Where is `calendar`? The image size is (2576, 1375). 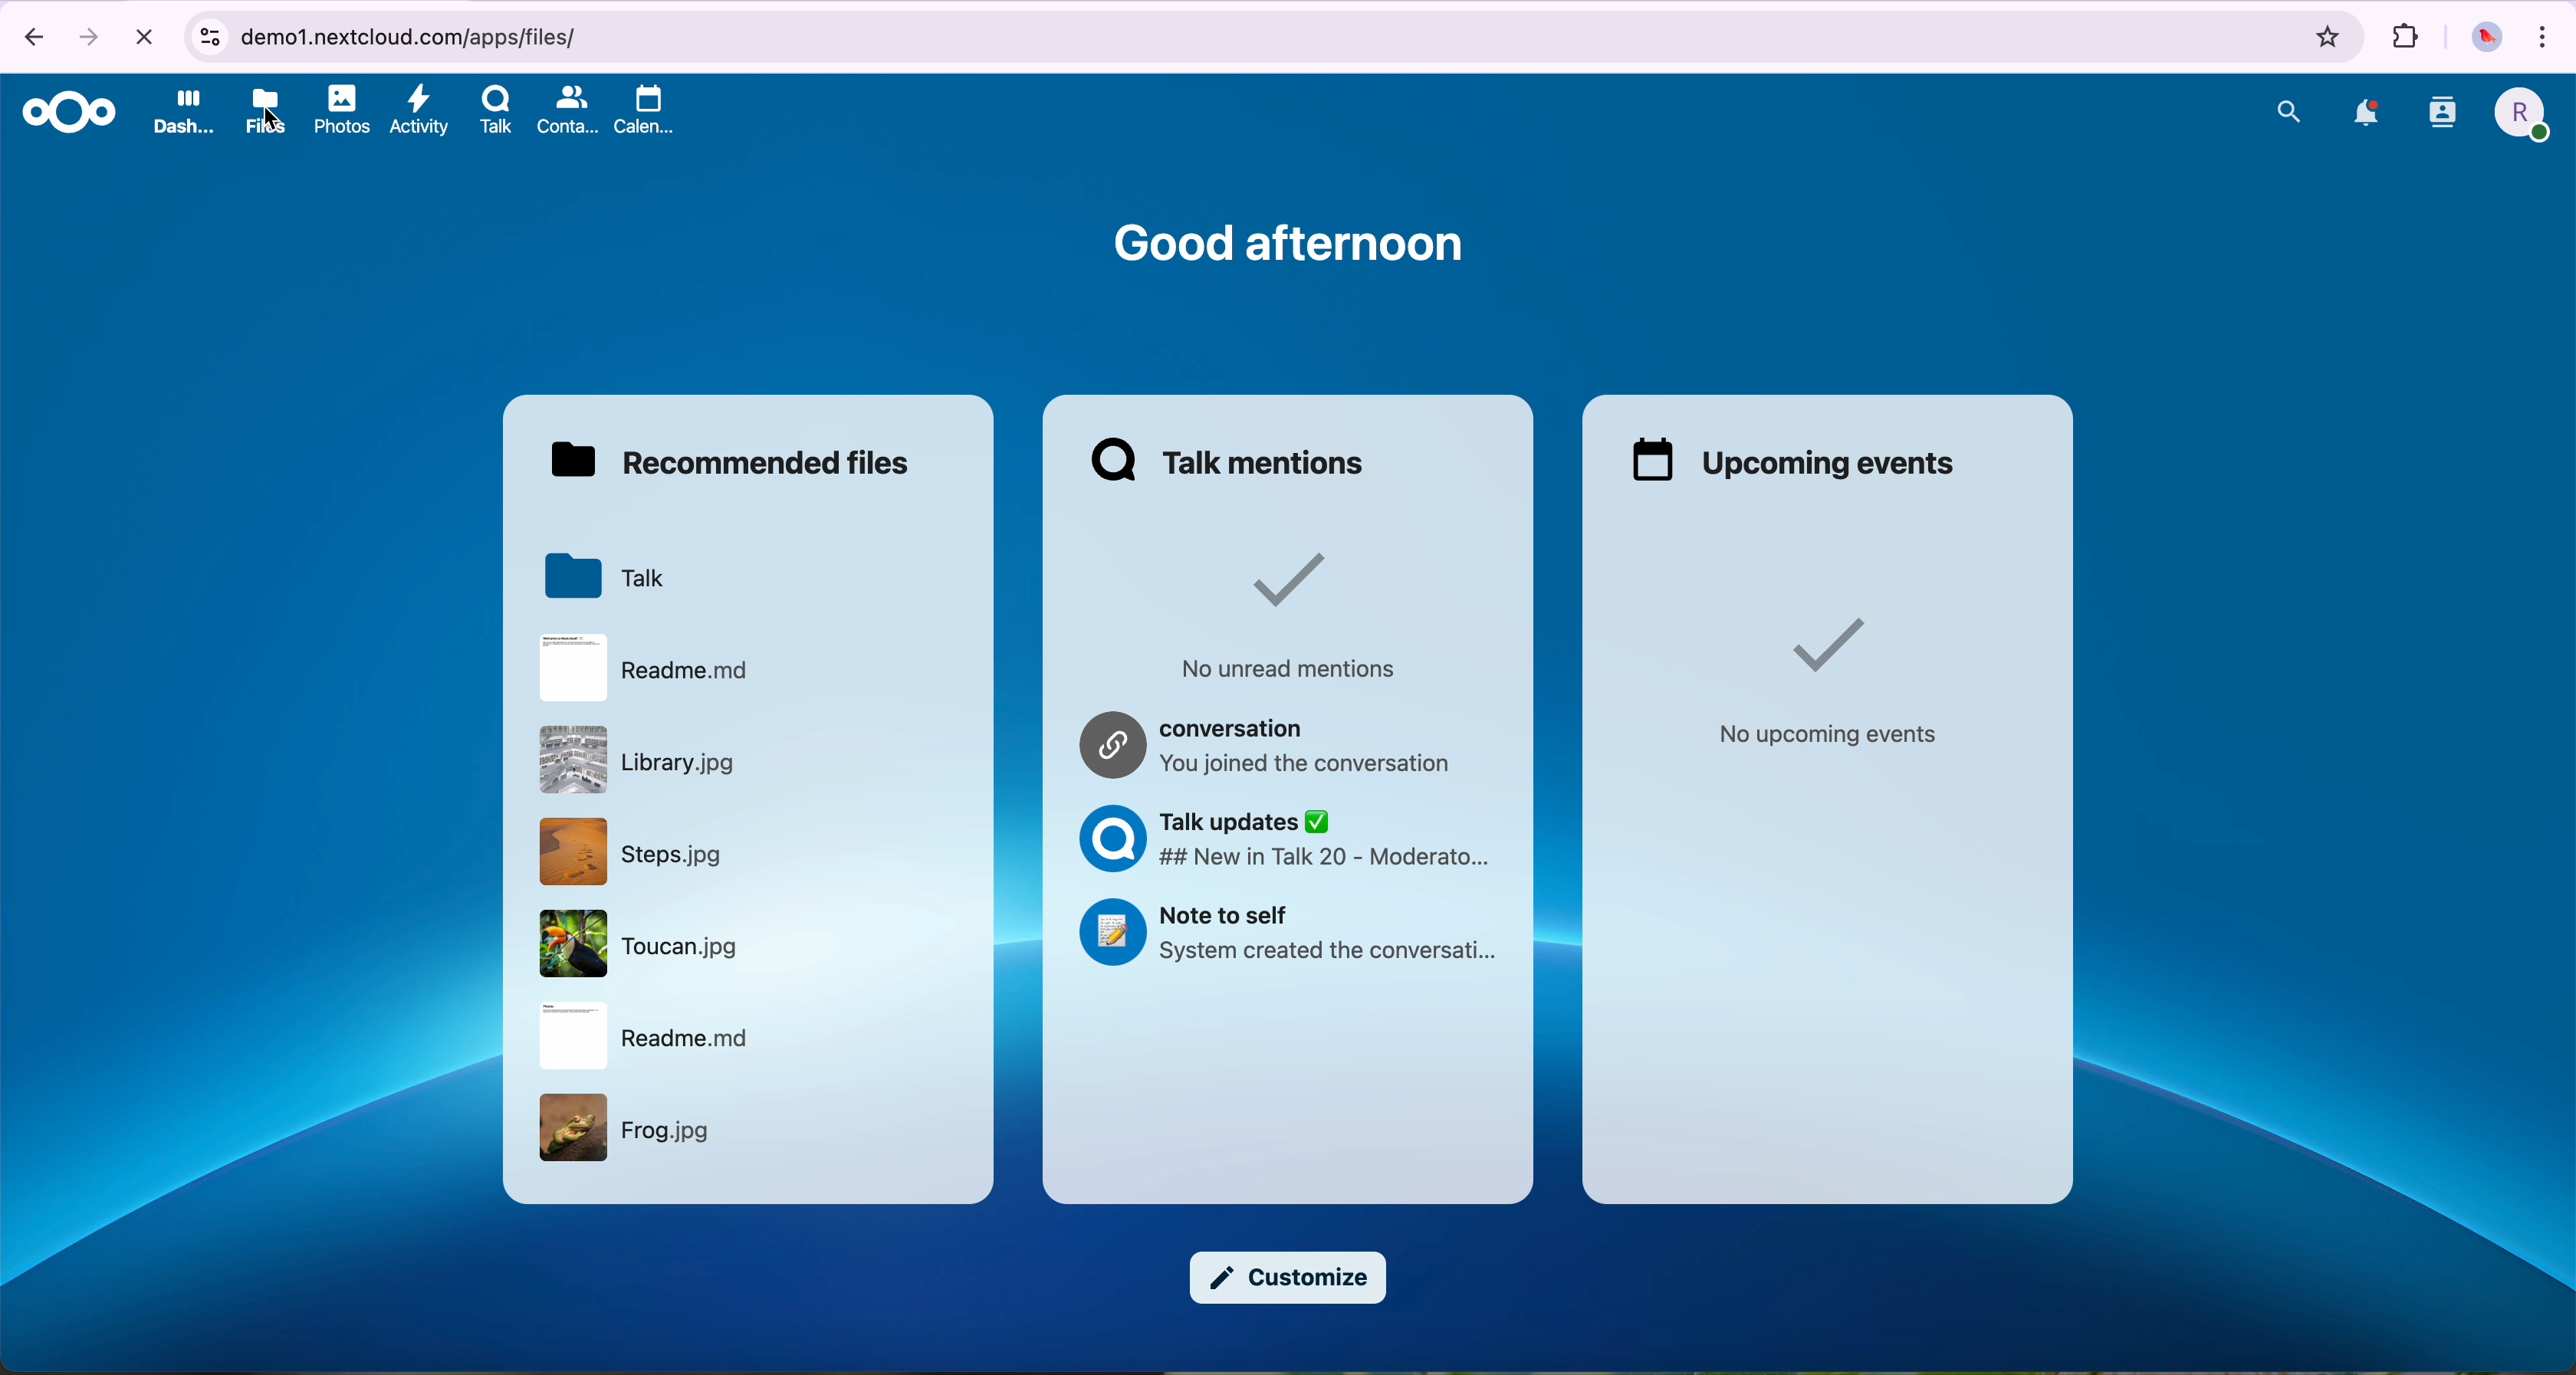
calendar is located at coordinates (644, 114).